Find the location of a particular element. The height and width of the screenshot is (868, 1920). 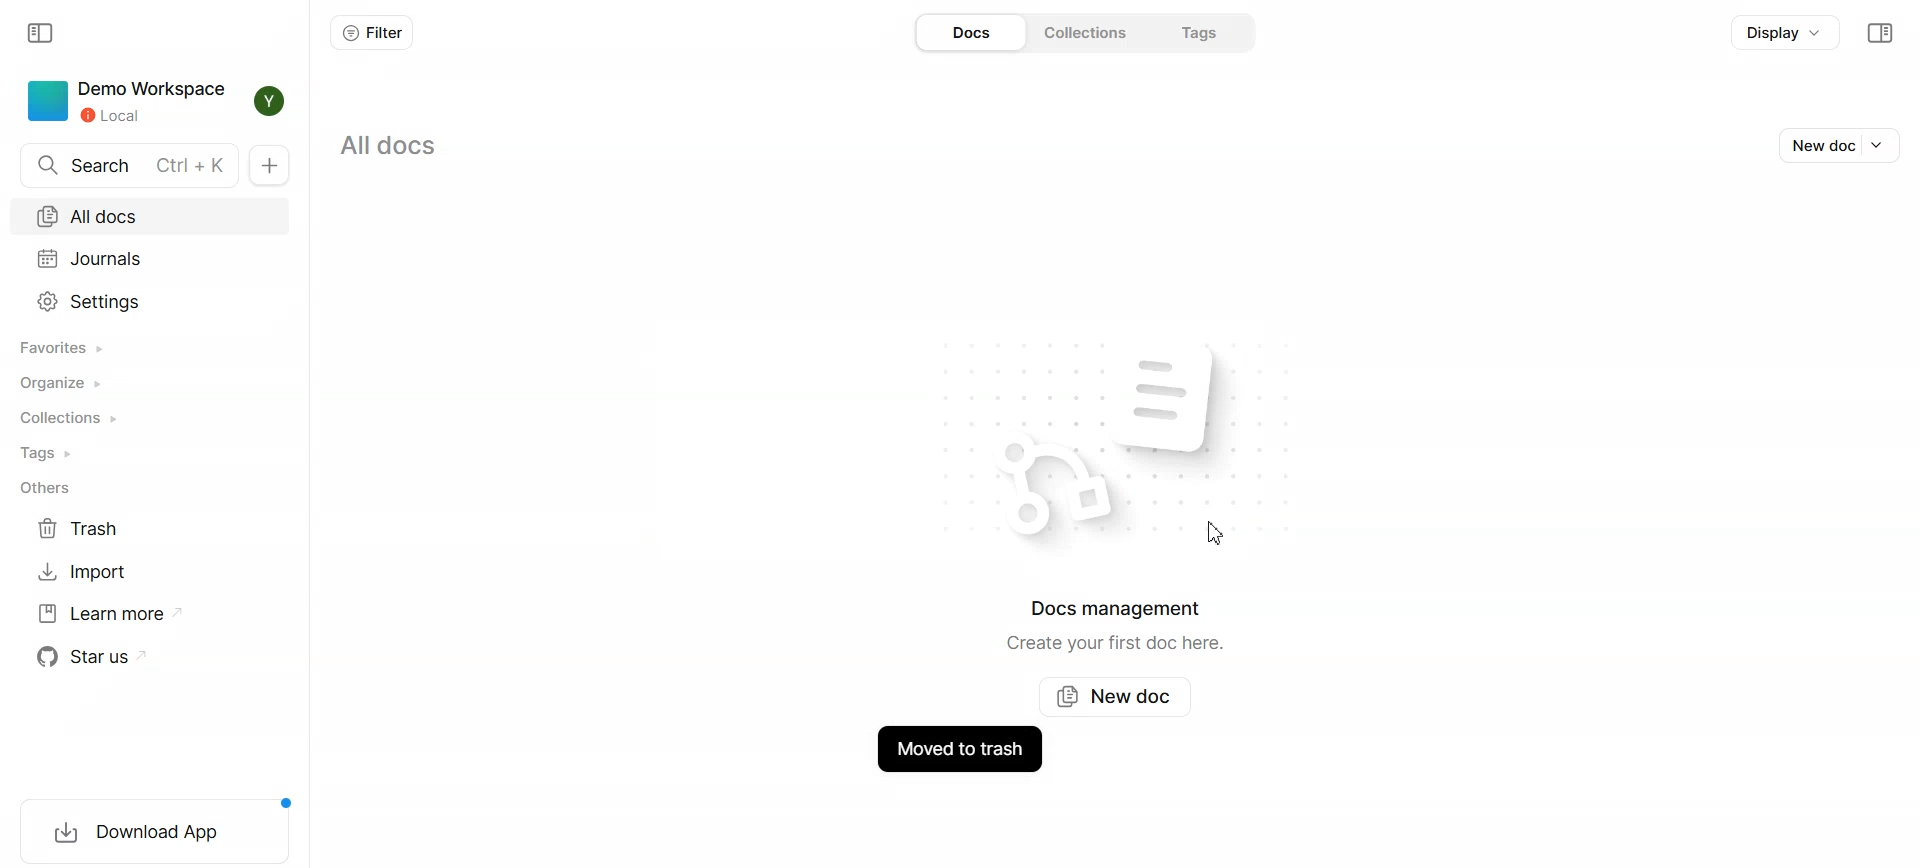

Settings is located at coordinates (149, 302).